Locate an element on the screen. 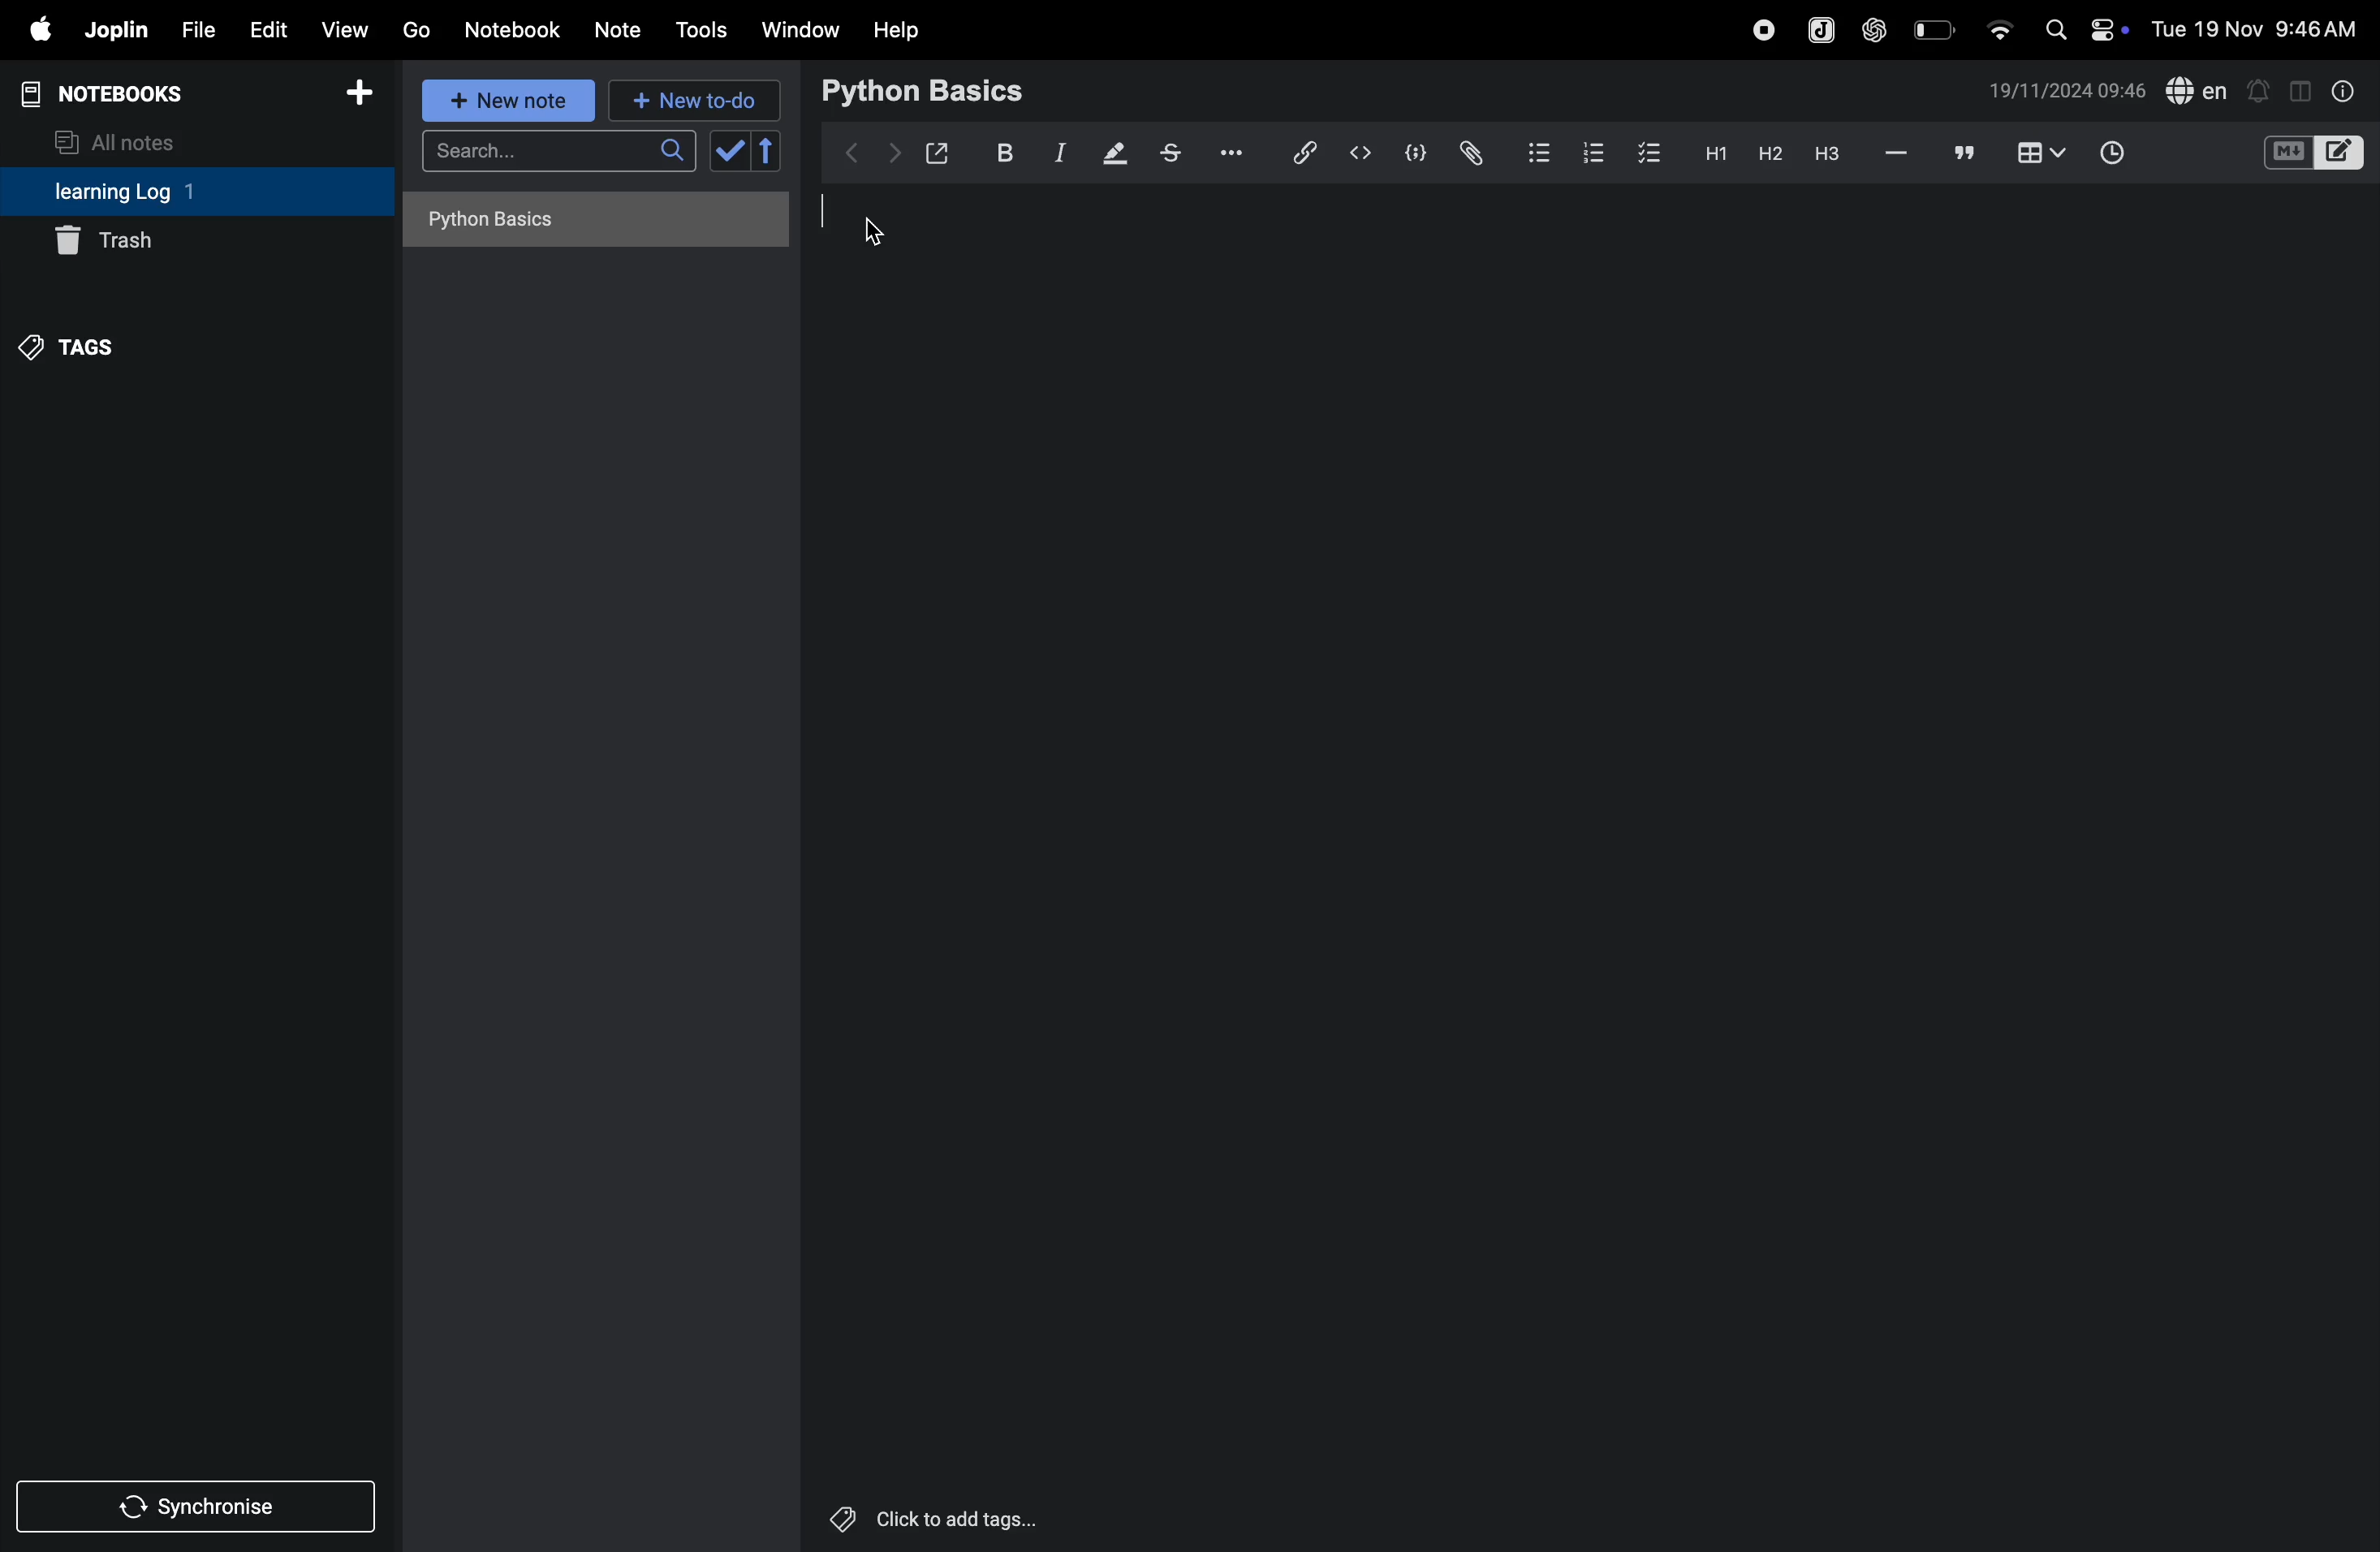  python basic is located at coordinates (926, 89).